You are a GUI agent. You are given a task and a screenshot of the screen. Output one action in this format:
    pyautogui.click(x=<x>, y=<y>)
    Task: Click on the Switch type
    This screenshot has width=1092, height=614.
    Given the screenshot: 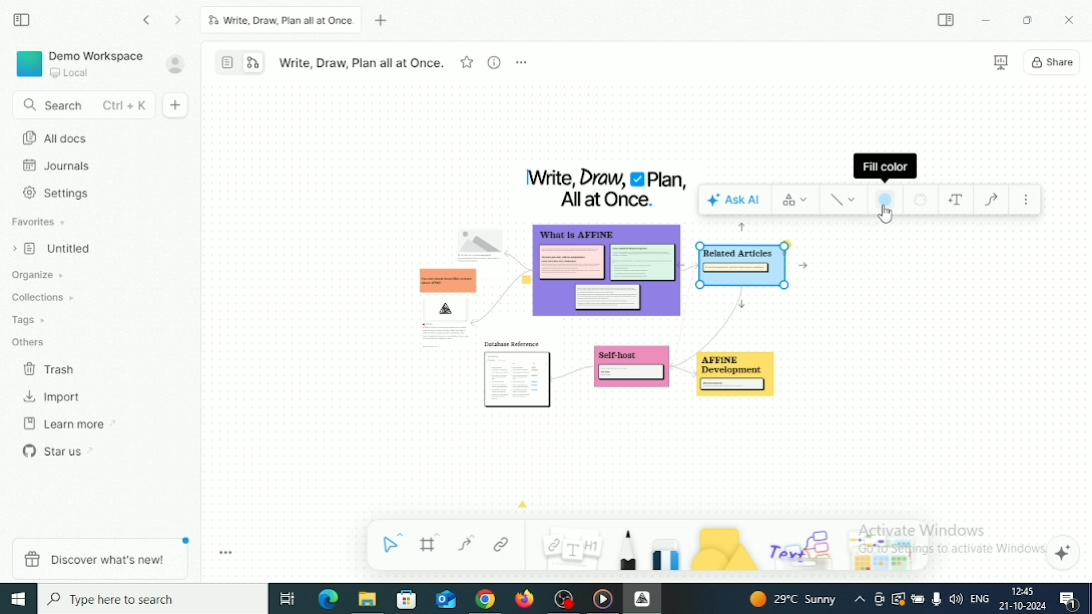 What is the action you would take?
    pyautogui.click(x=796, y=198)
    